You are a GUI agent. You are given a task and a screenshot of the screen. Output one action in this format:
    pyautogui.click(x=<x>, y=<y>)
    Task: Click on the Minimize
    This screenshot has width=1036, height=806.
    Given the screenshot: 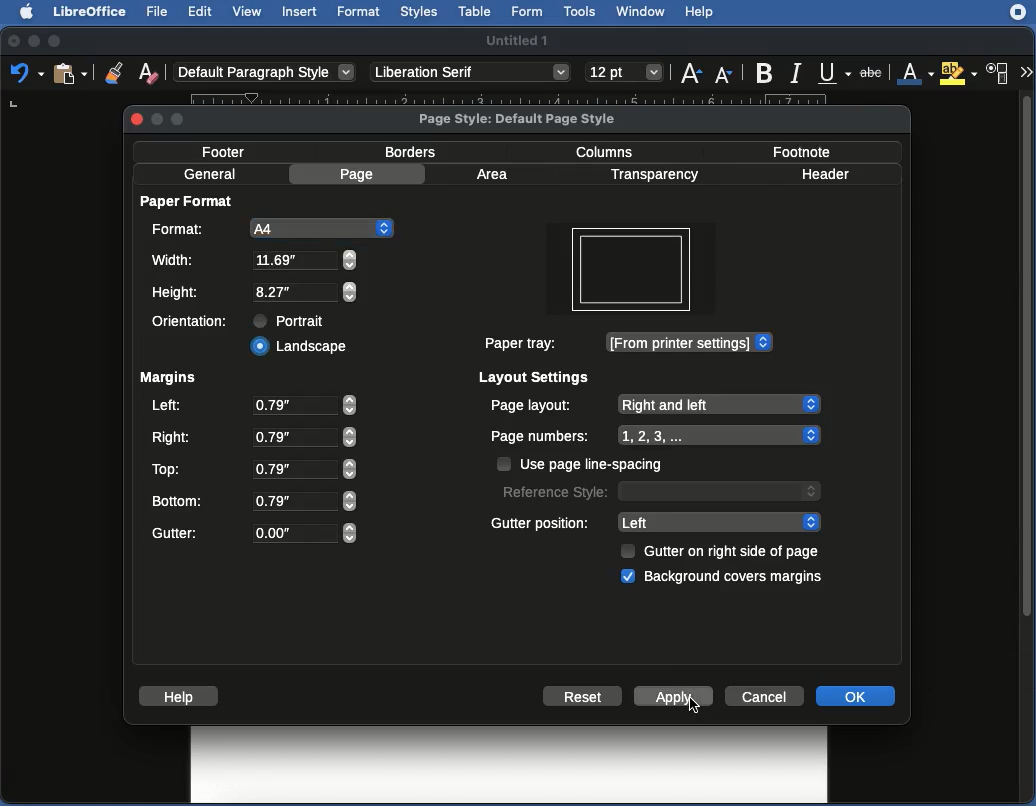 What is the action you would take?
    pyautogui.click(x=34, y=40)
    